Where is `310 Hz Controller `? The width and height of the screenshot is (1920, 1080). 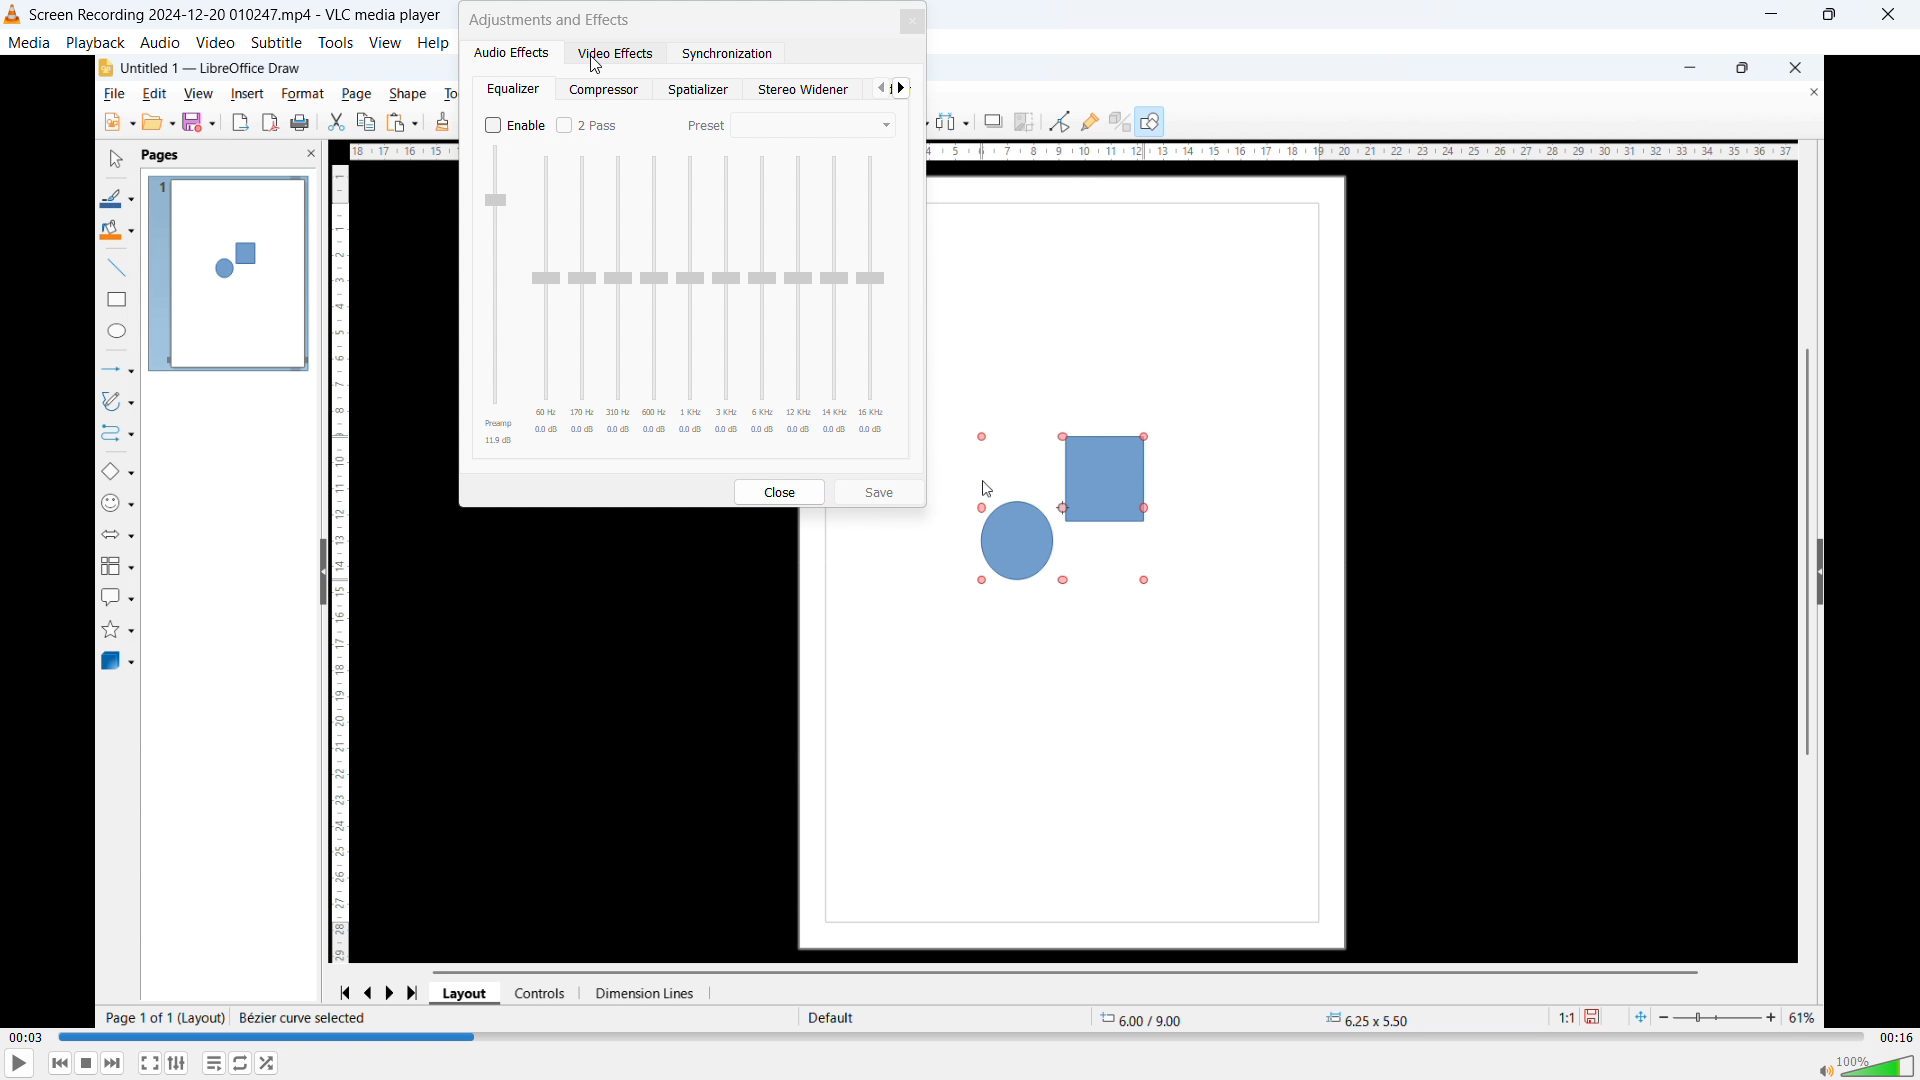
310 Hz Controller  is located at coordinates (618, 298).